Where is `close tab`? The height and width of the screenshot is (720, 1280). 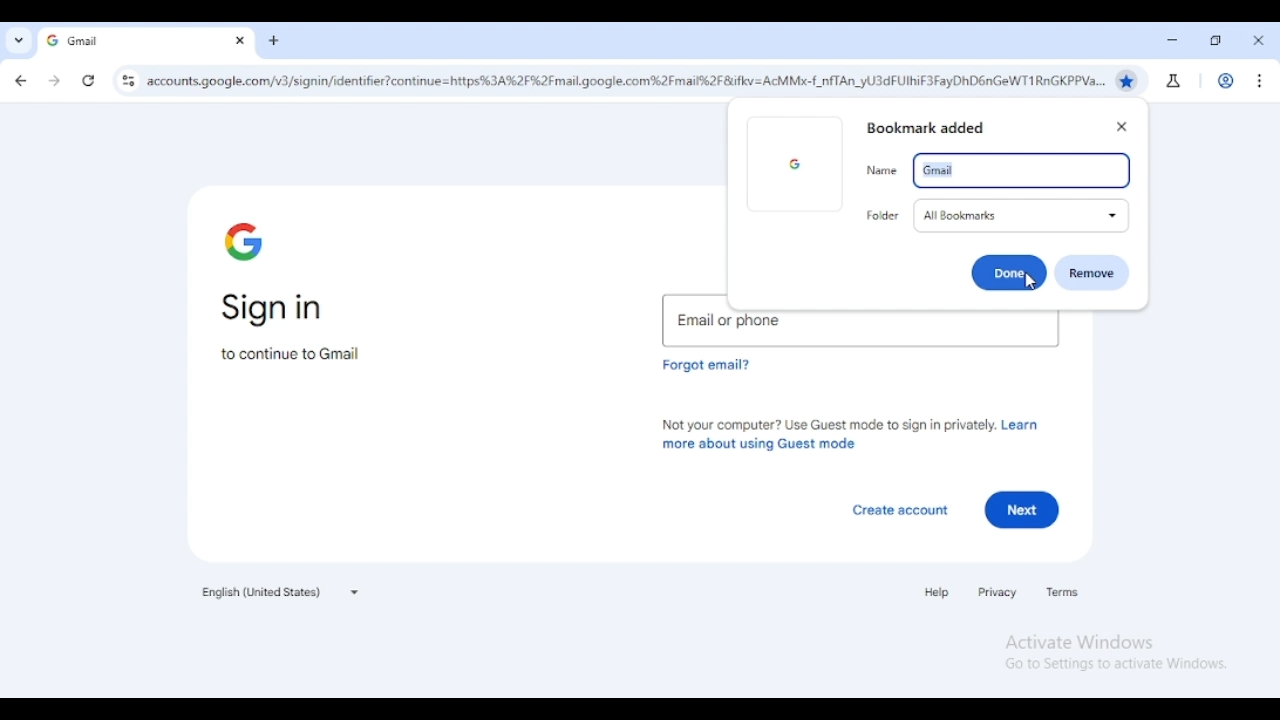 close tab is located at coordinates (240, 40).